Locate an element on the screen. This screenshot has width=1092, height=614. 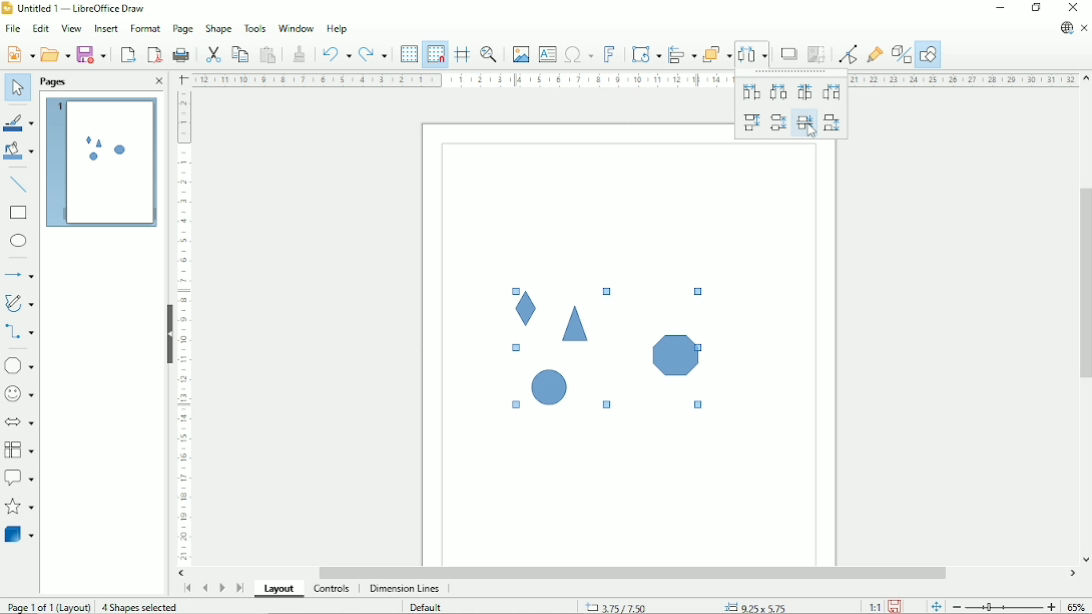
Shape is located at coordinates (218, 28).